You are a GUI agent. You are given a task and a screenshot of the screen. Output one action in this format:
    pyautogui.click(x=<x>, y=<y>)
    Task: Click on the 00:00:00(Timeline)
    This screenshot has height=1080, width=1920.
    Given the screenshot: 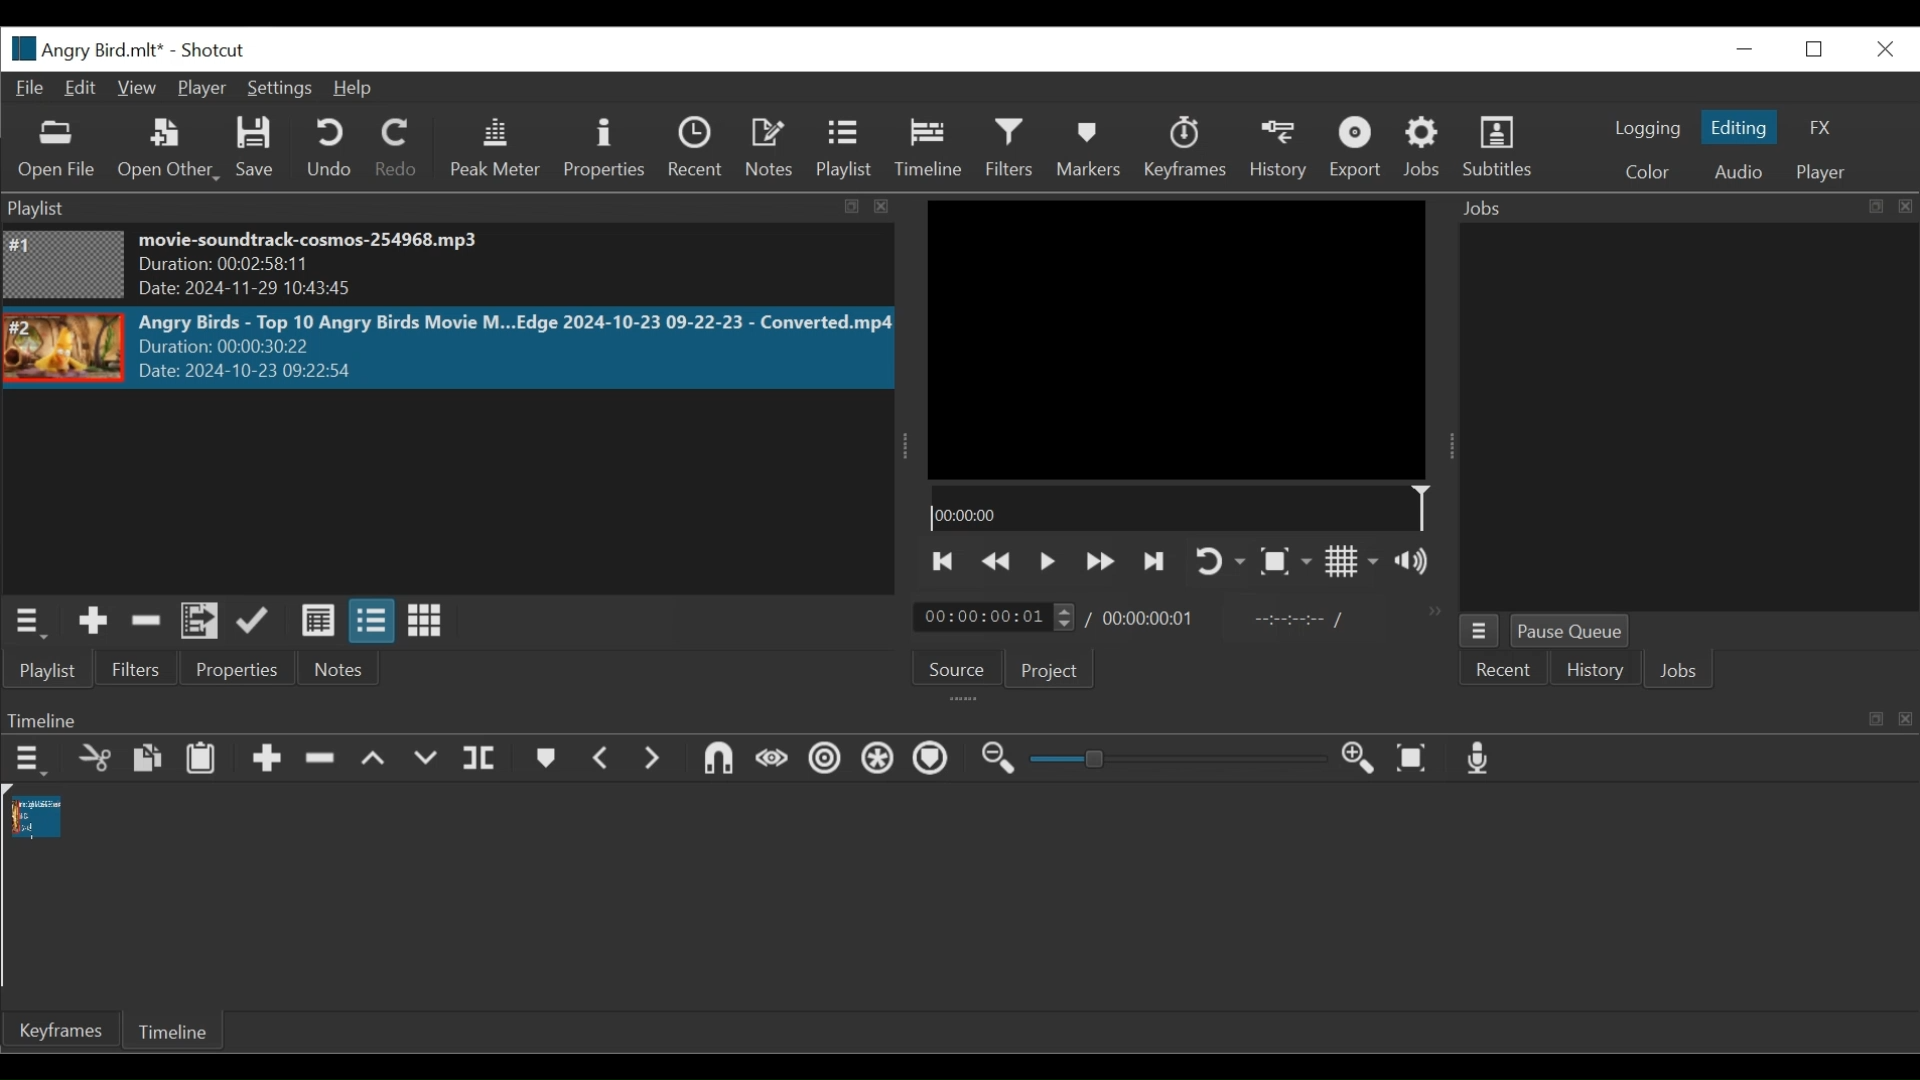 What is the action you would take?
    pyautogui.click(x=1178, y=510)
    